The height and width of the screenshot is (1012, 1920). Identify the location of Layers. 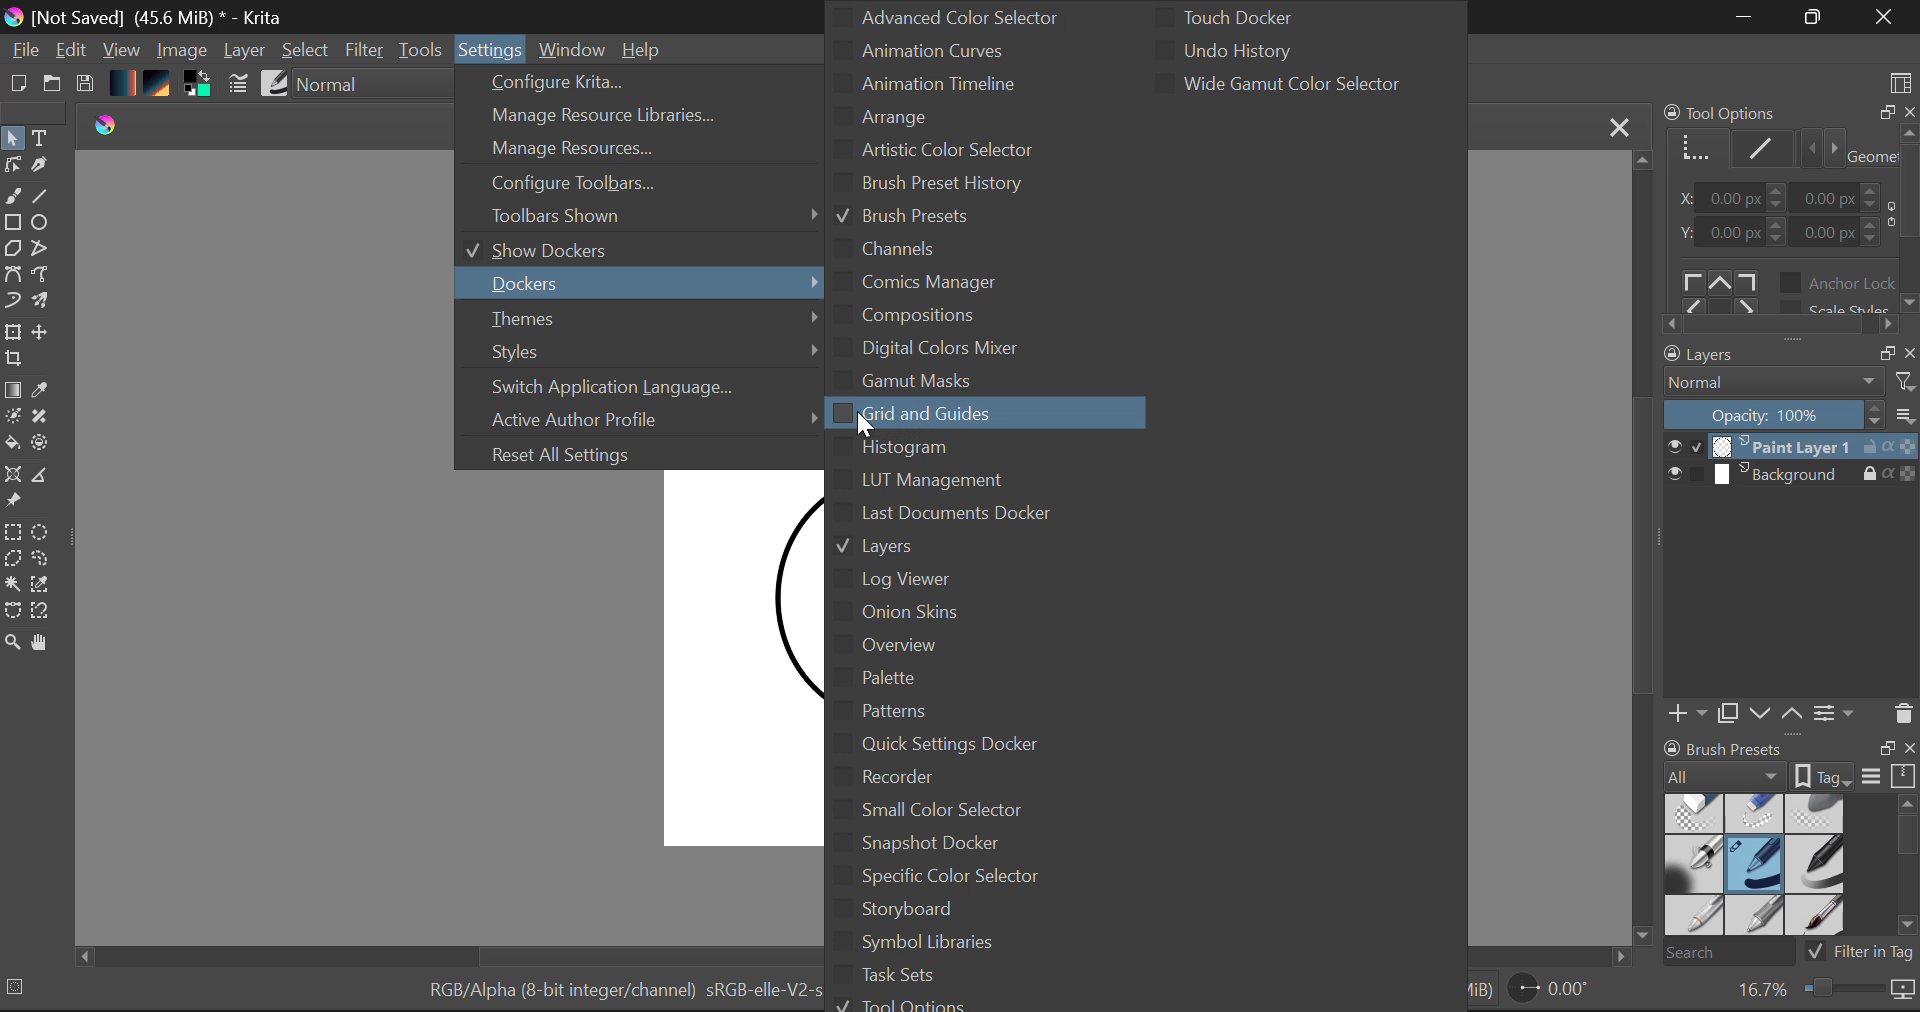
(1036, 549).